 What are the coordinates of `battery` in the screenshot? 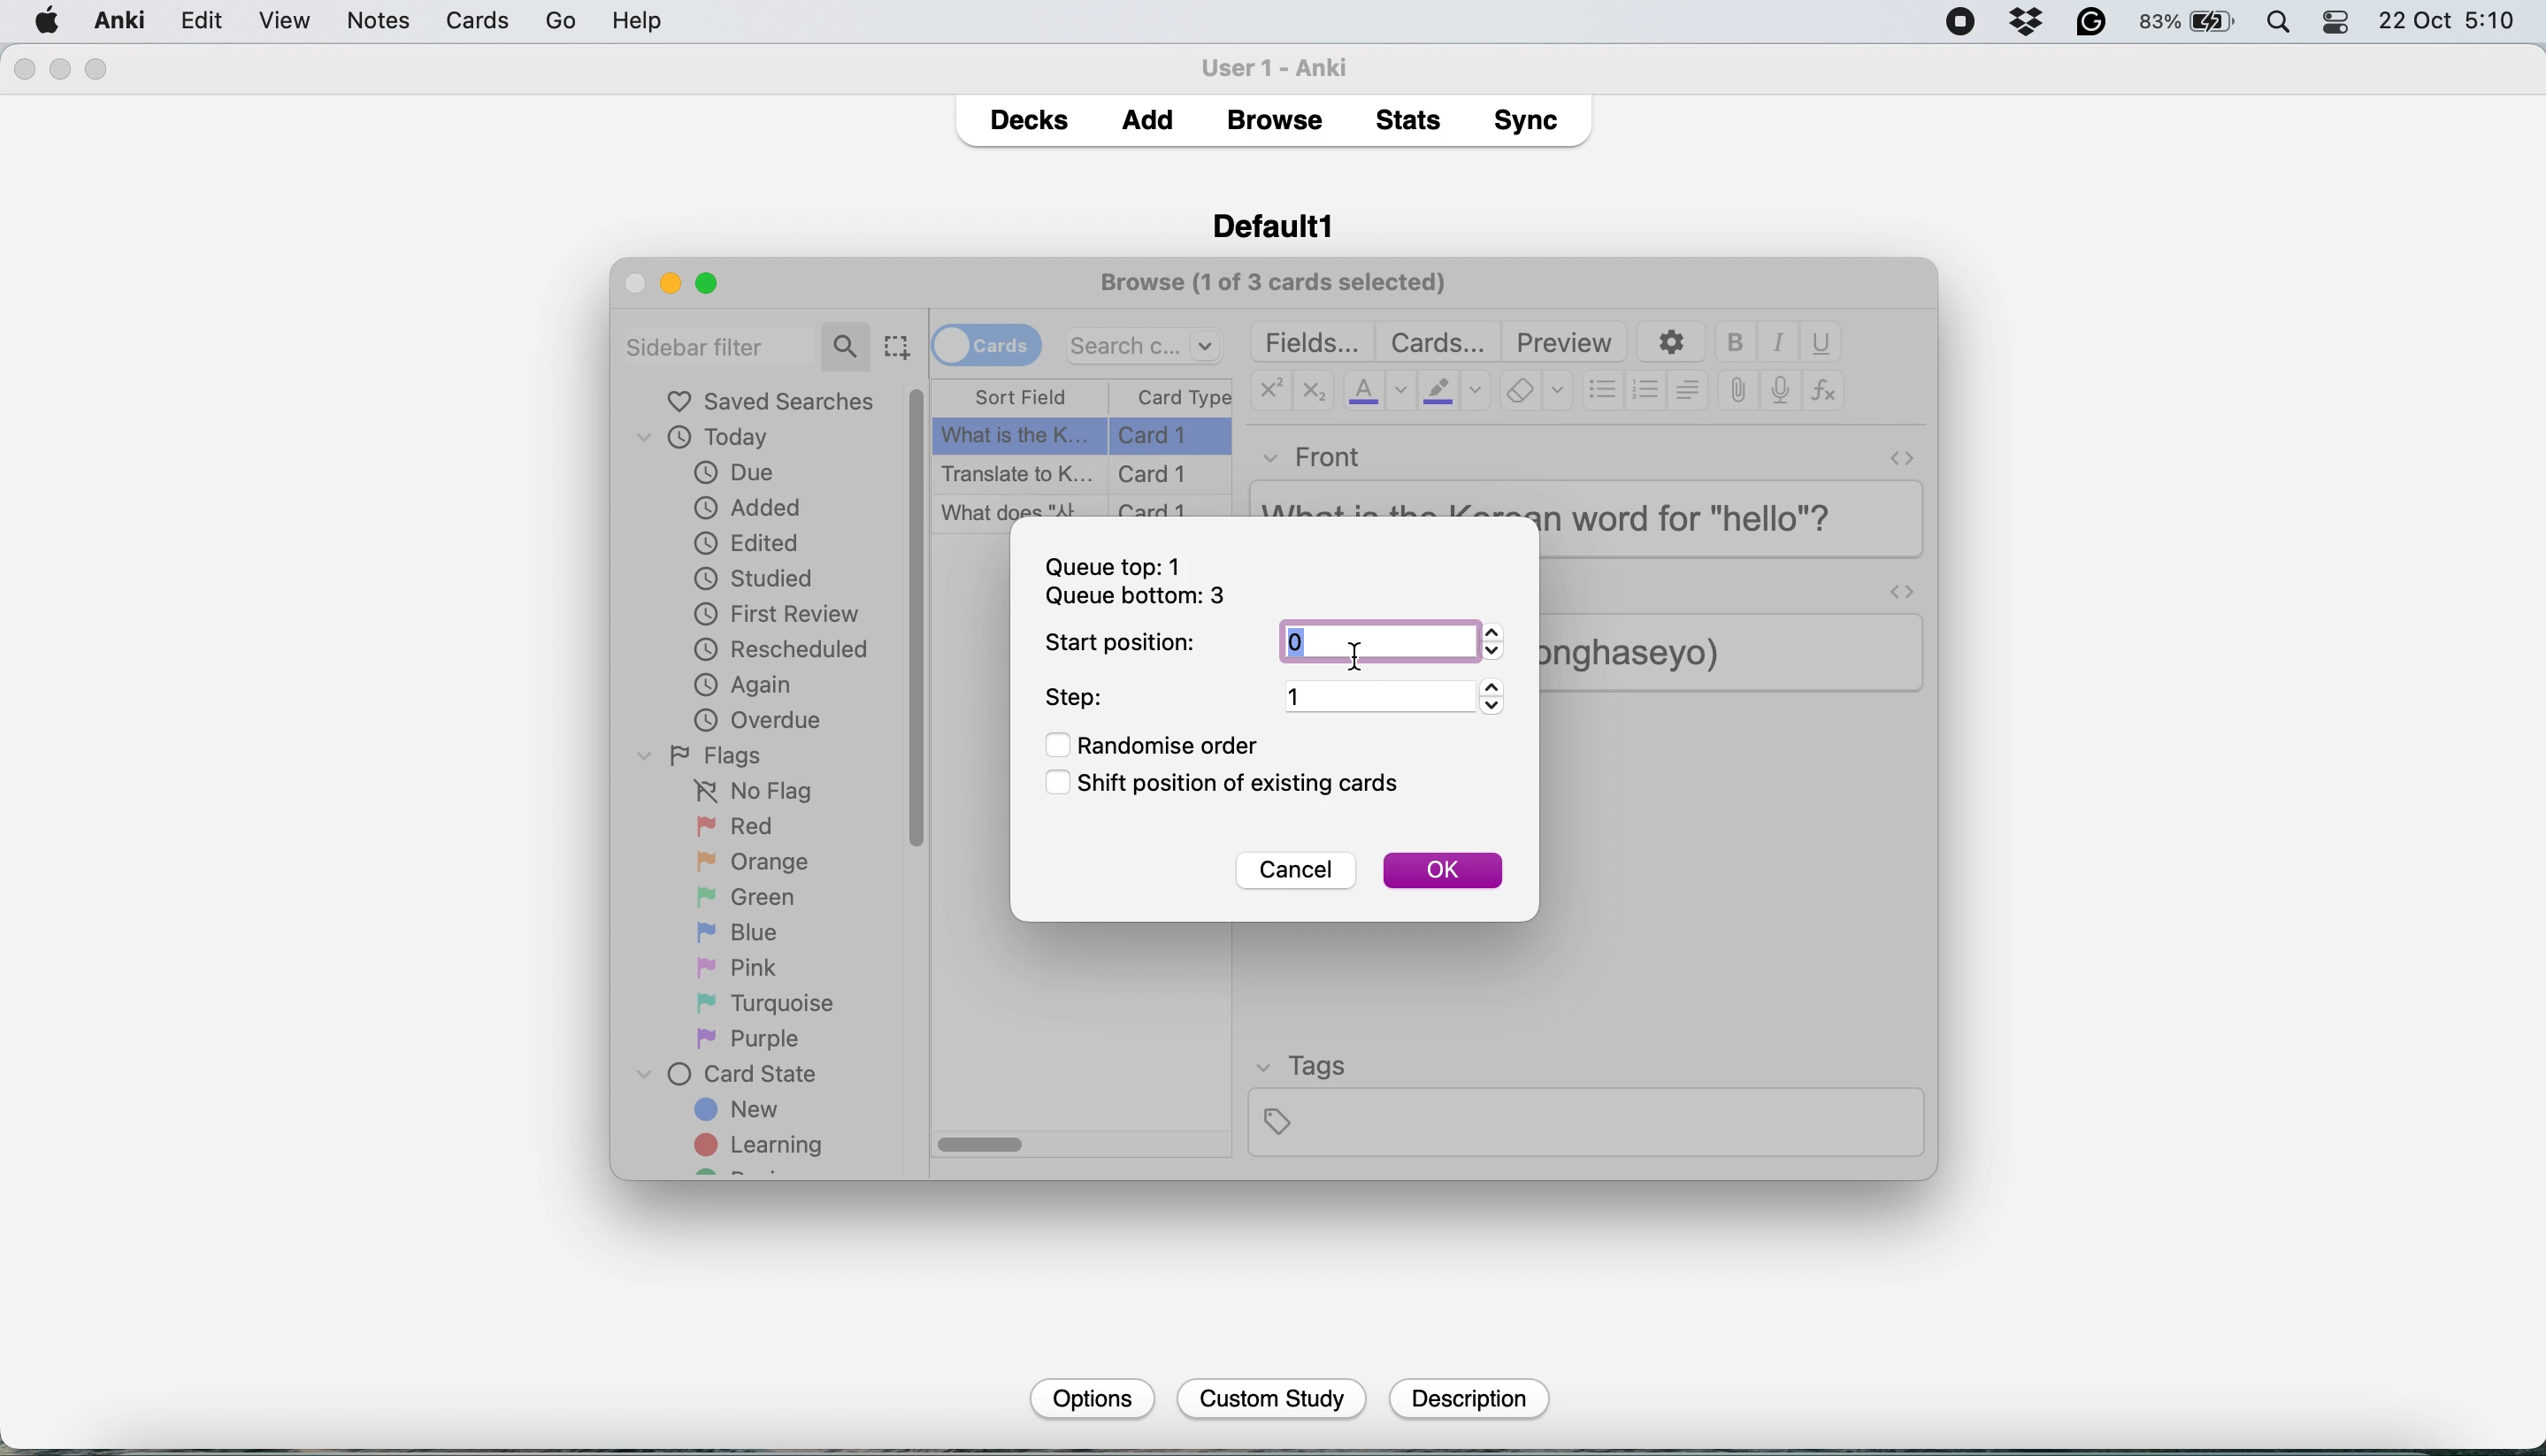 It's located at (2189, 23).